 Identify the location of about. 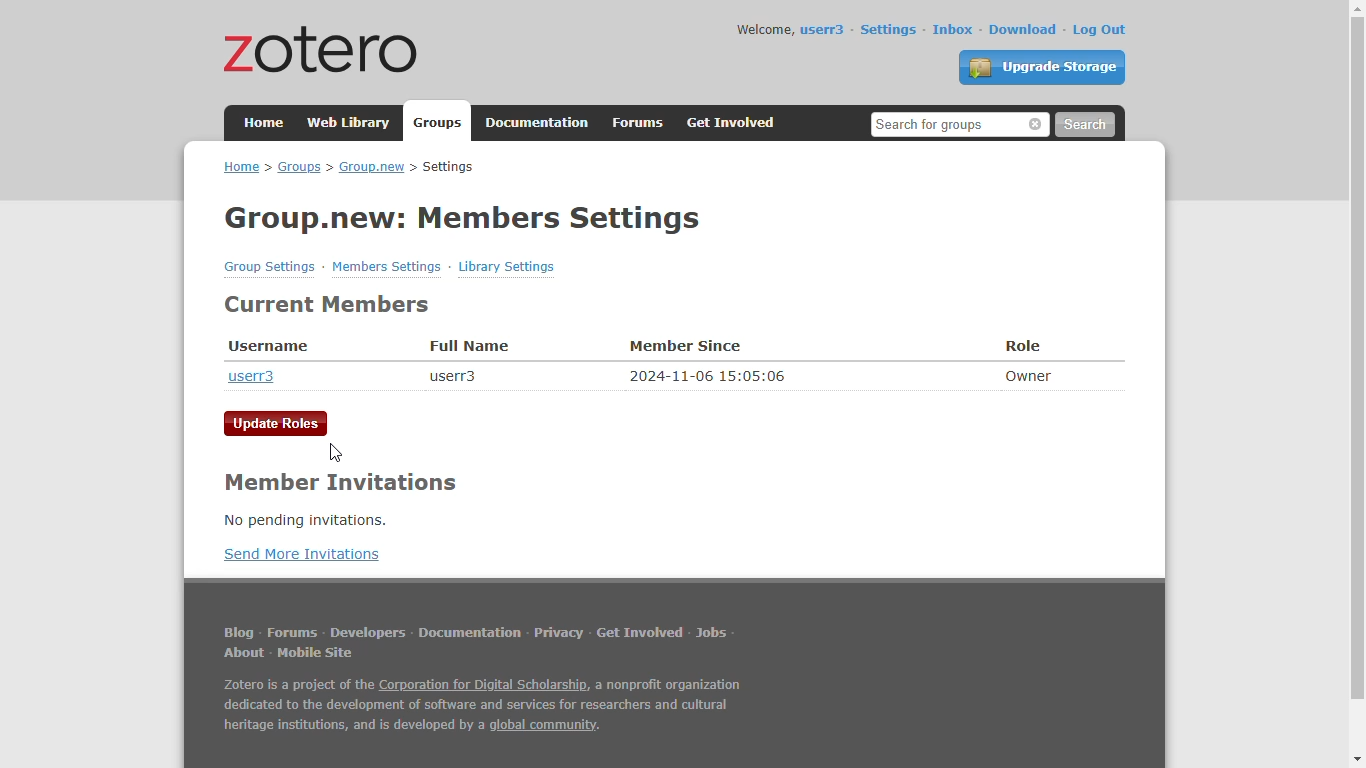
(246, 653).